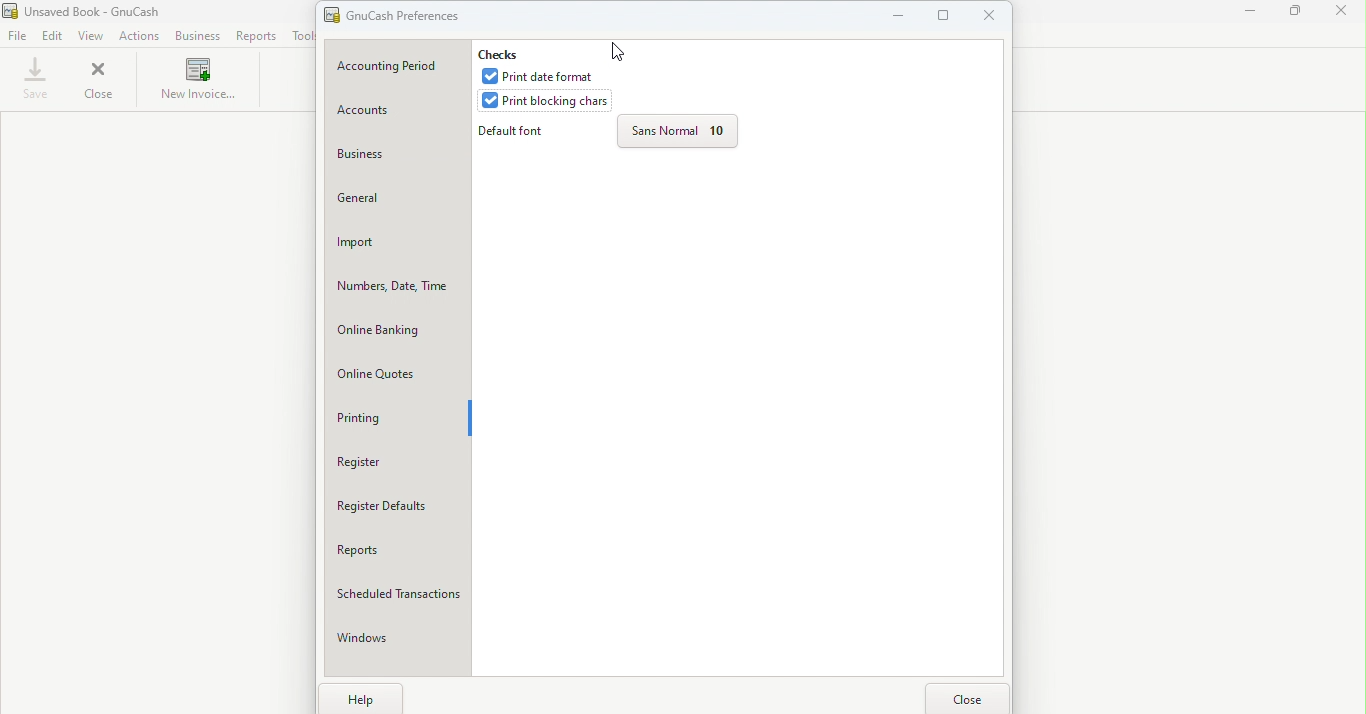 The height and width of the screenshot is (714, 1366). Describe the element at coordinates (993, 18) in the screenshot. I see `Close` at that location.